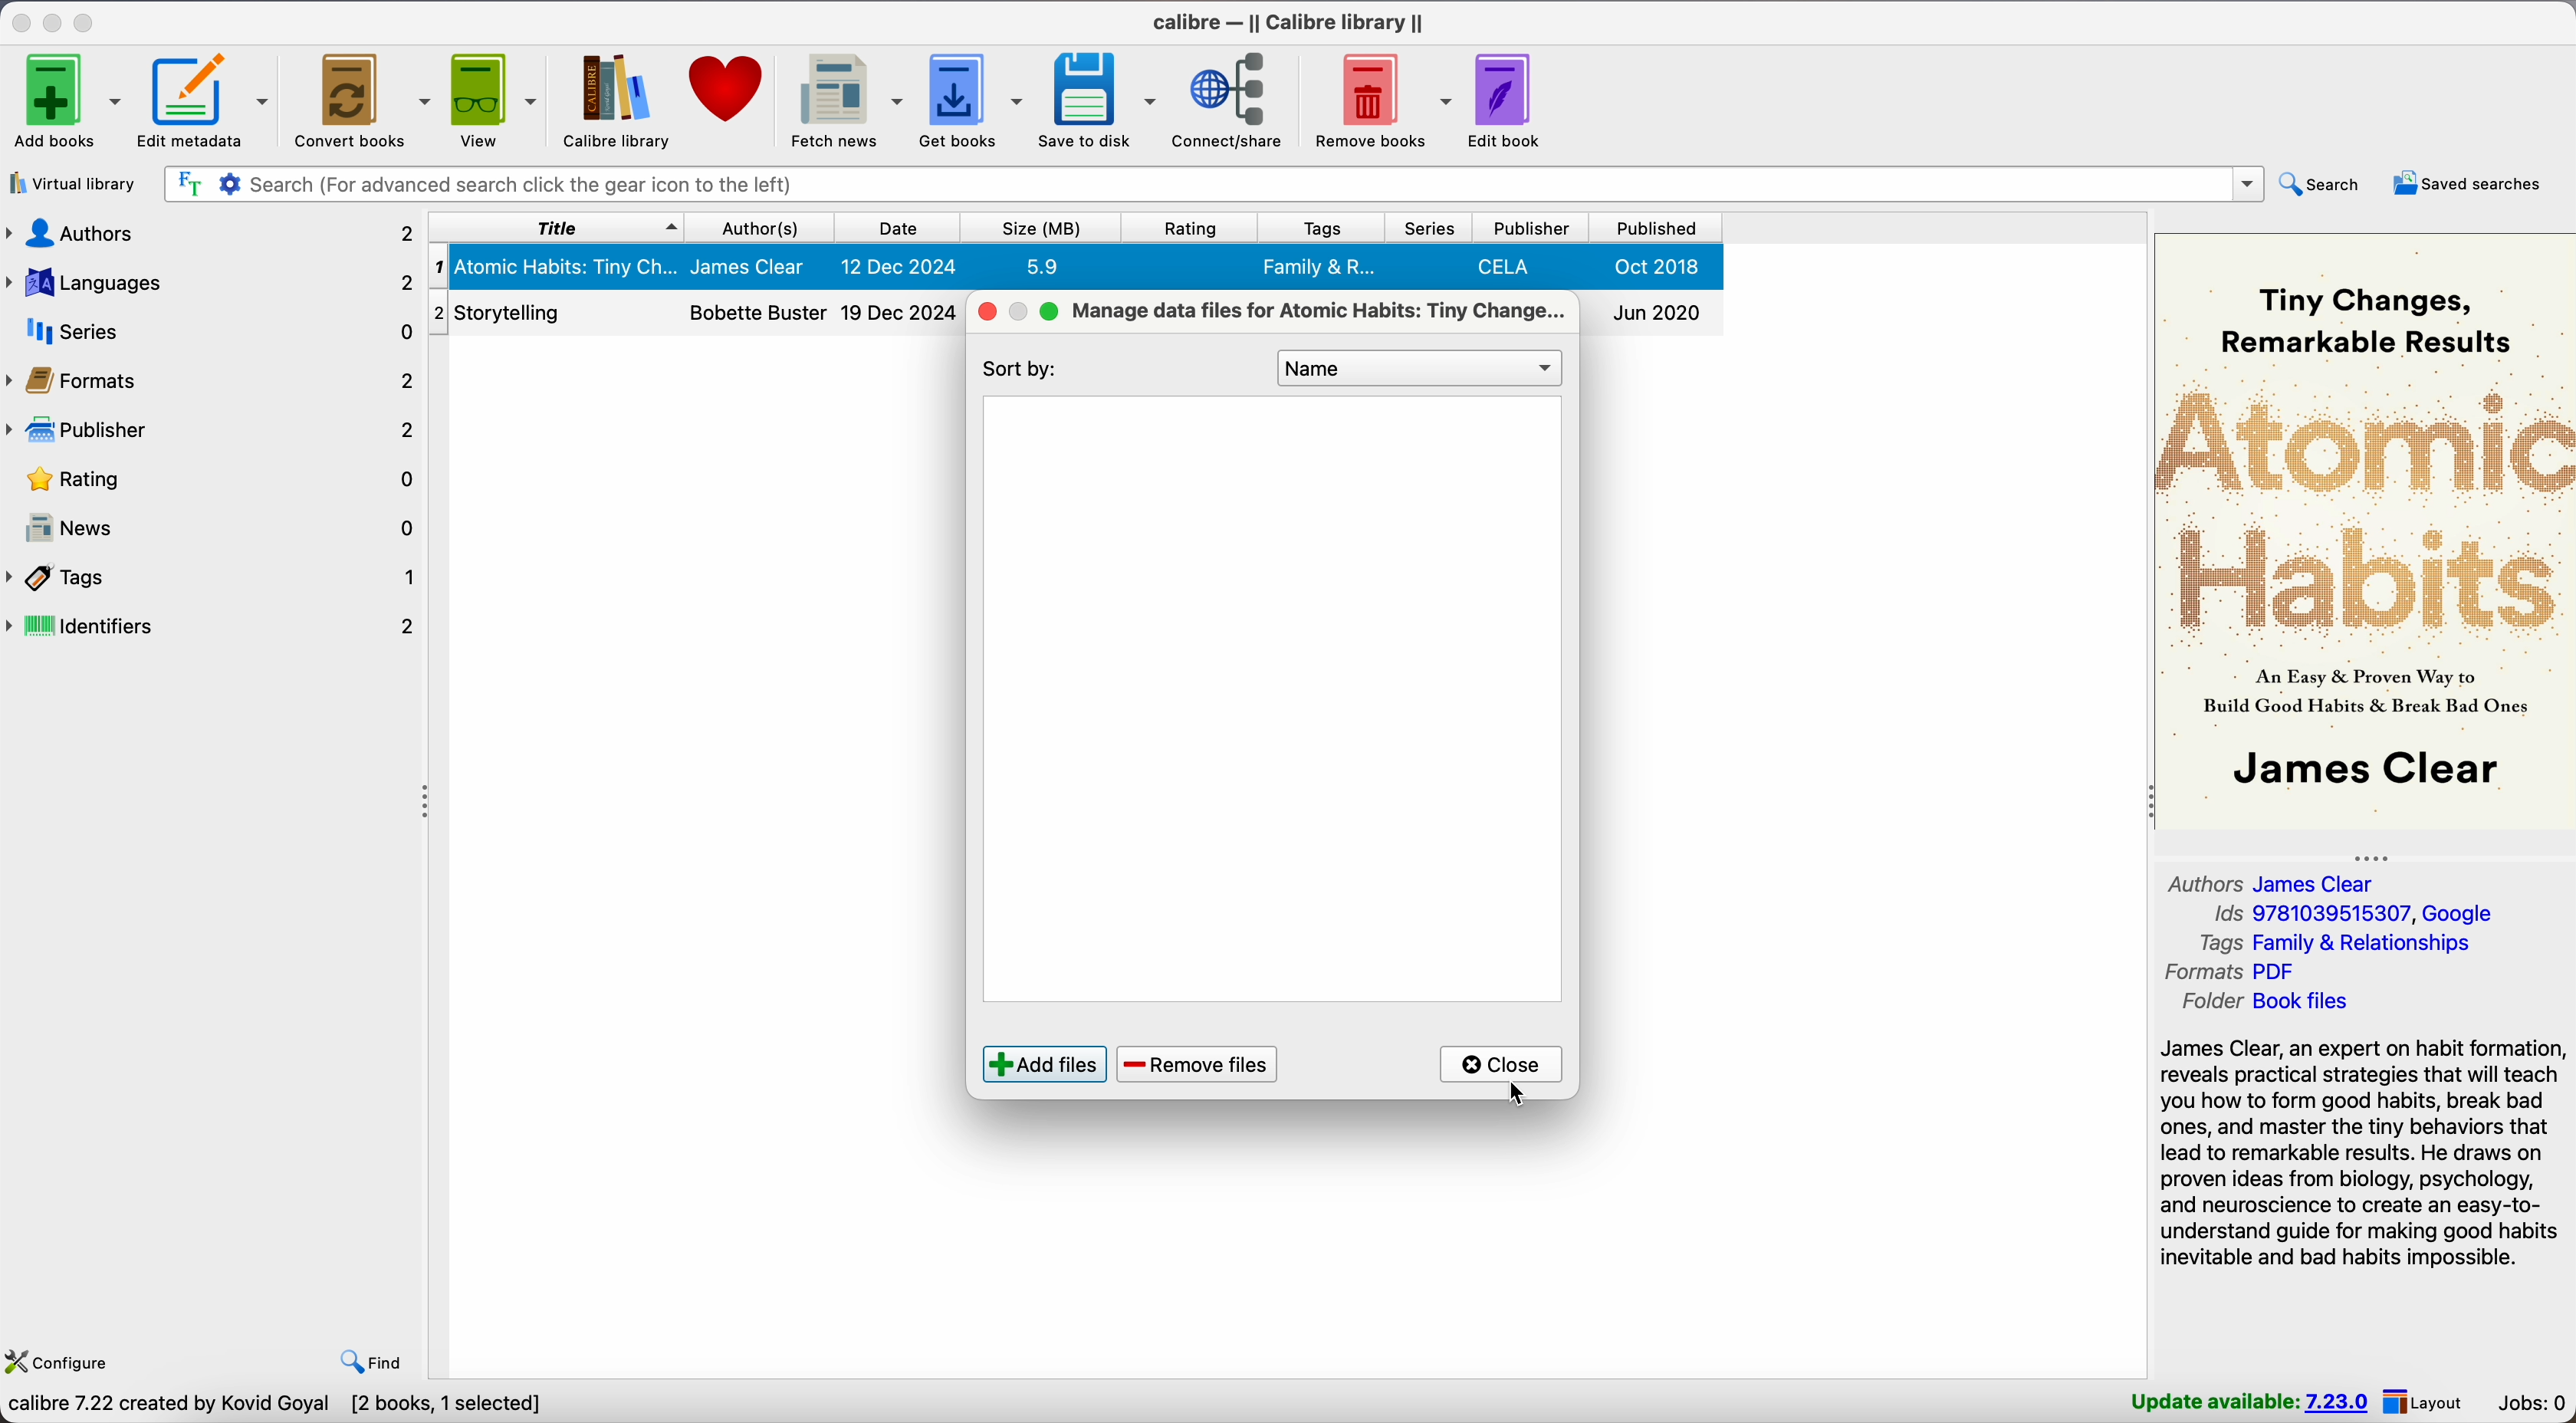  Describe the element at coordinates (1198, 1064) in the screenshot. I see `remove files` at that location.